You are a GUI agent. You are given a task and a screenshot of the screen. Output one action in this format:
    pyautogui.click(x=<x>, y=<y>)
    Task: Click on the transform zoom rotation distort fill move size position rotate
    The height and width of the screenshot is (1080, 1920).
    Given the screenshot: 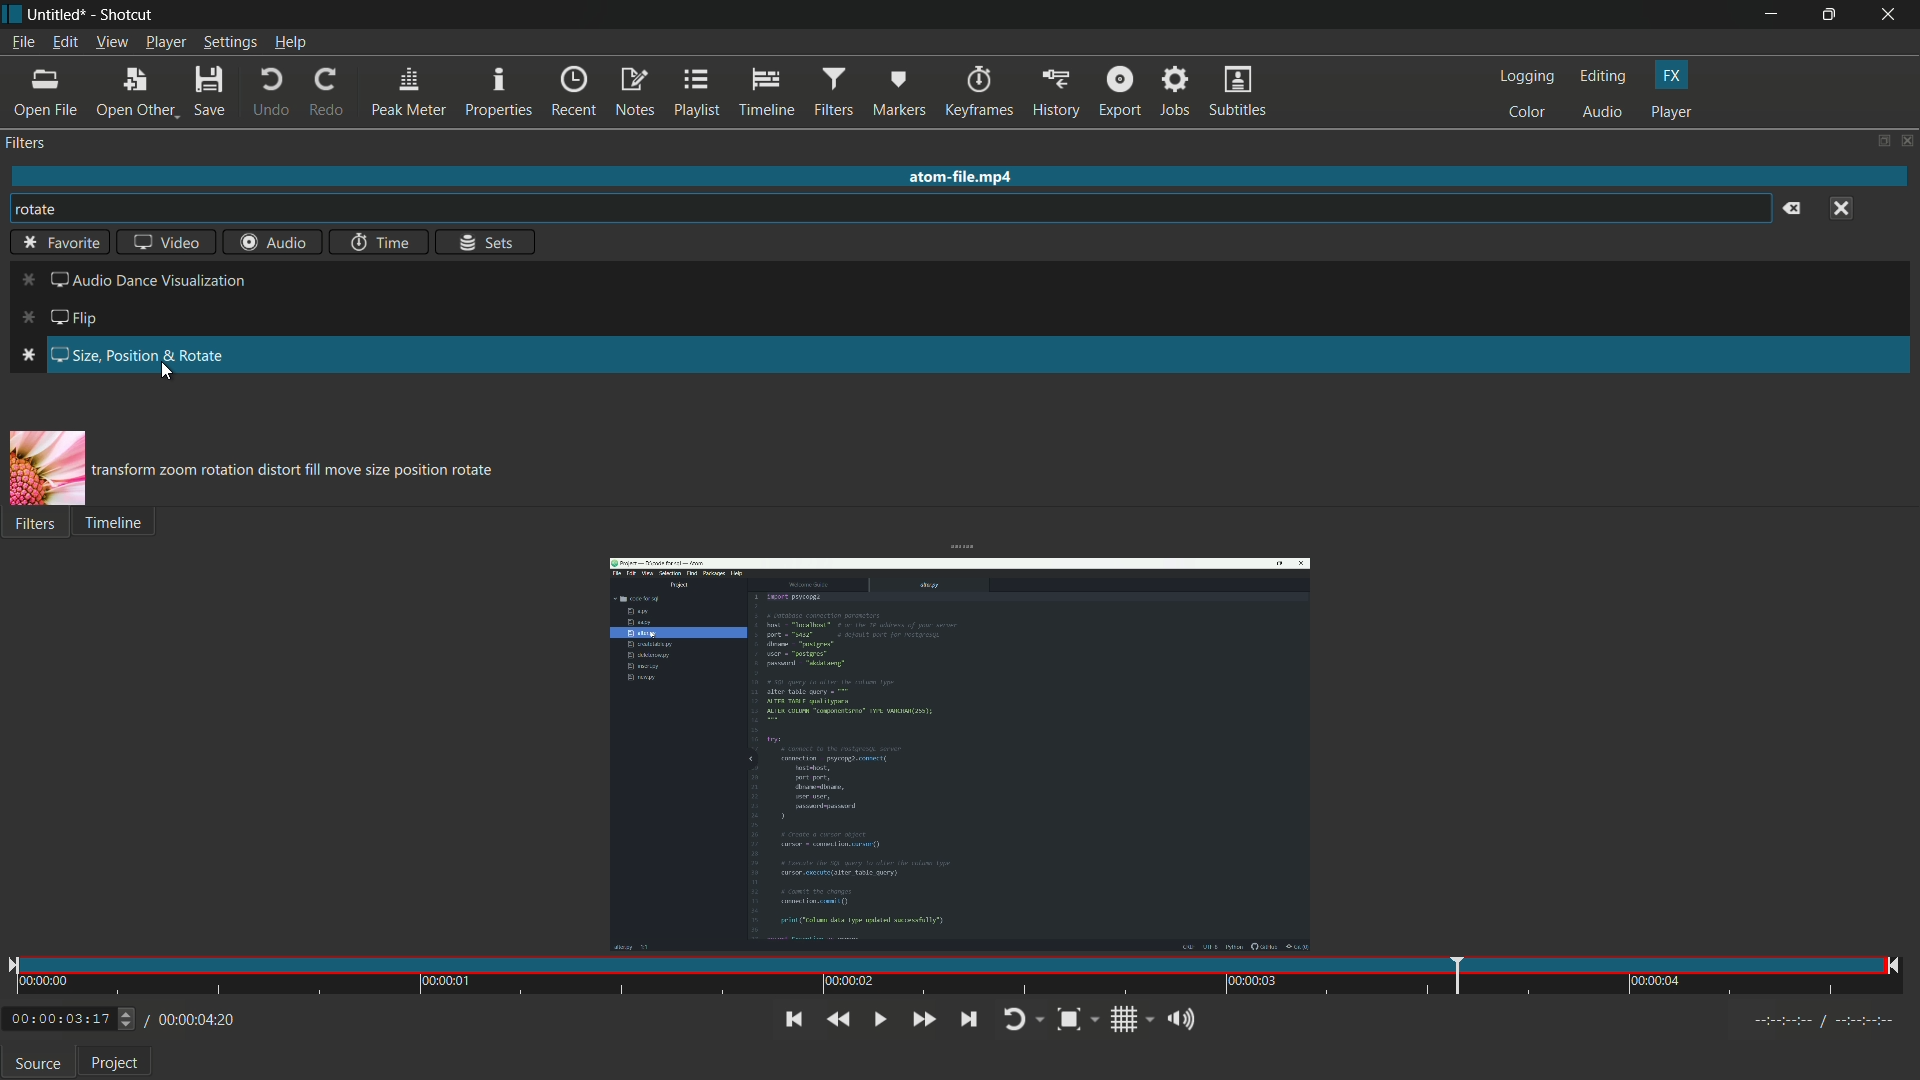 What is the action you would take?
    pyautogui.click(x=310, y=470)
    